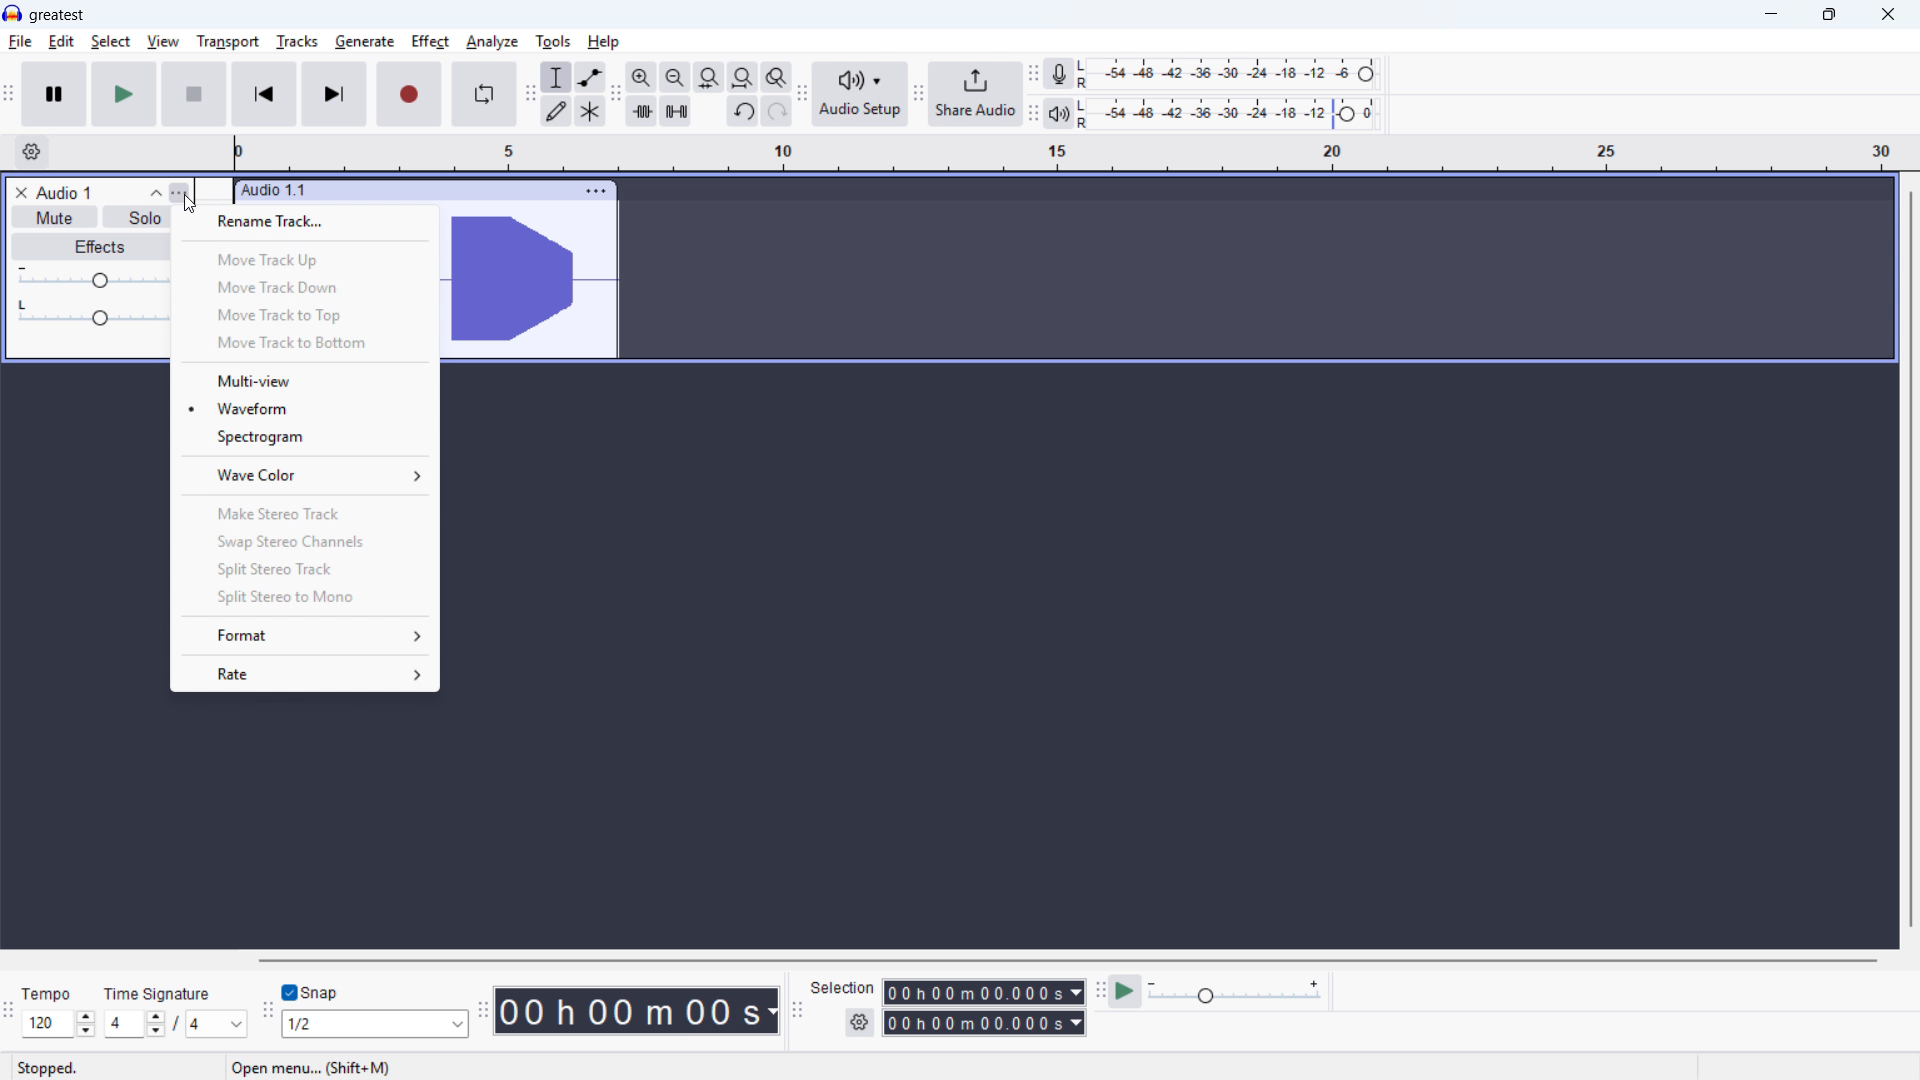  What do you see at coordinates (306, 407) in the screenshot?
I see `Wave form ` at bounding box center [306, 407].